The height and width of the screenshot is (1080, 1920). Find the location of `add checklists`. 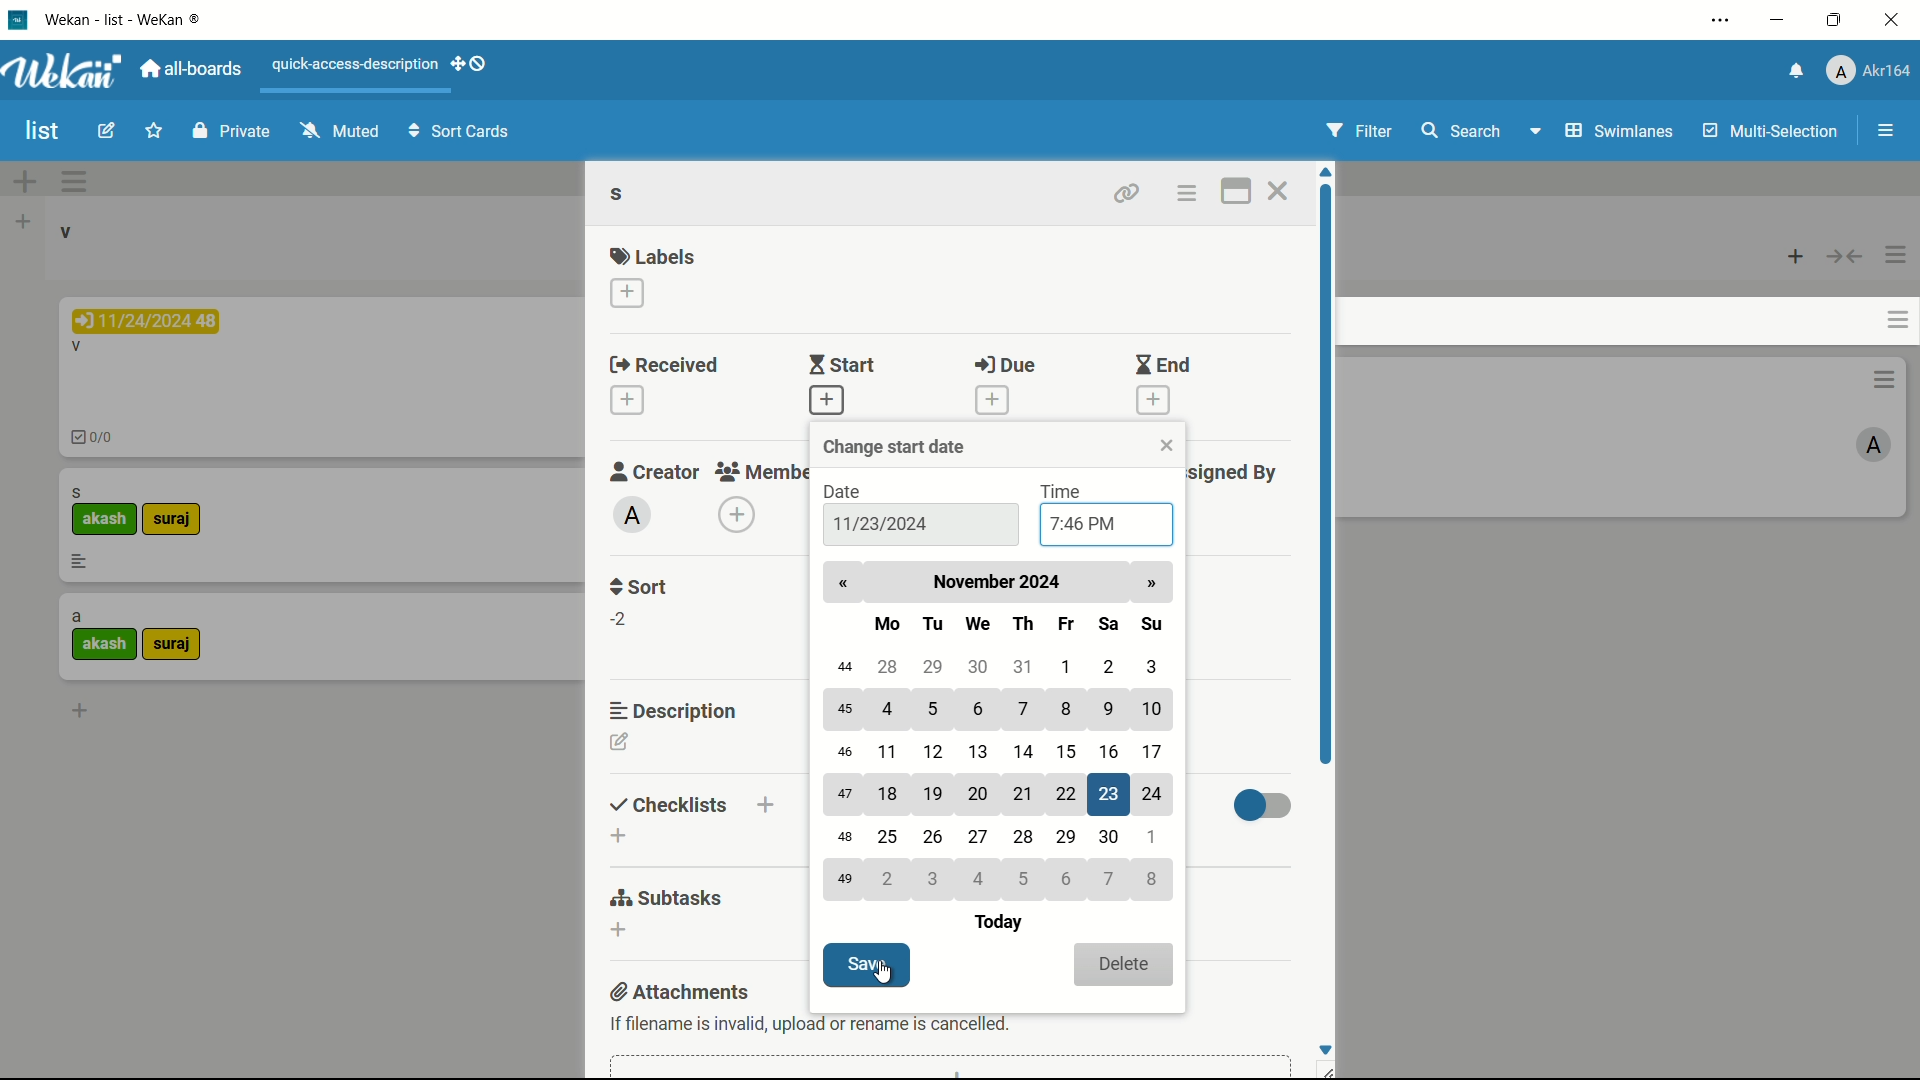

add checklists is located at coordinates (617, 836).